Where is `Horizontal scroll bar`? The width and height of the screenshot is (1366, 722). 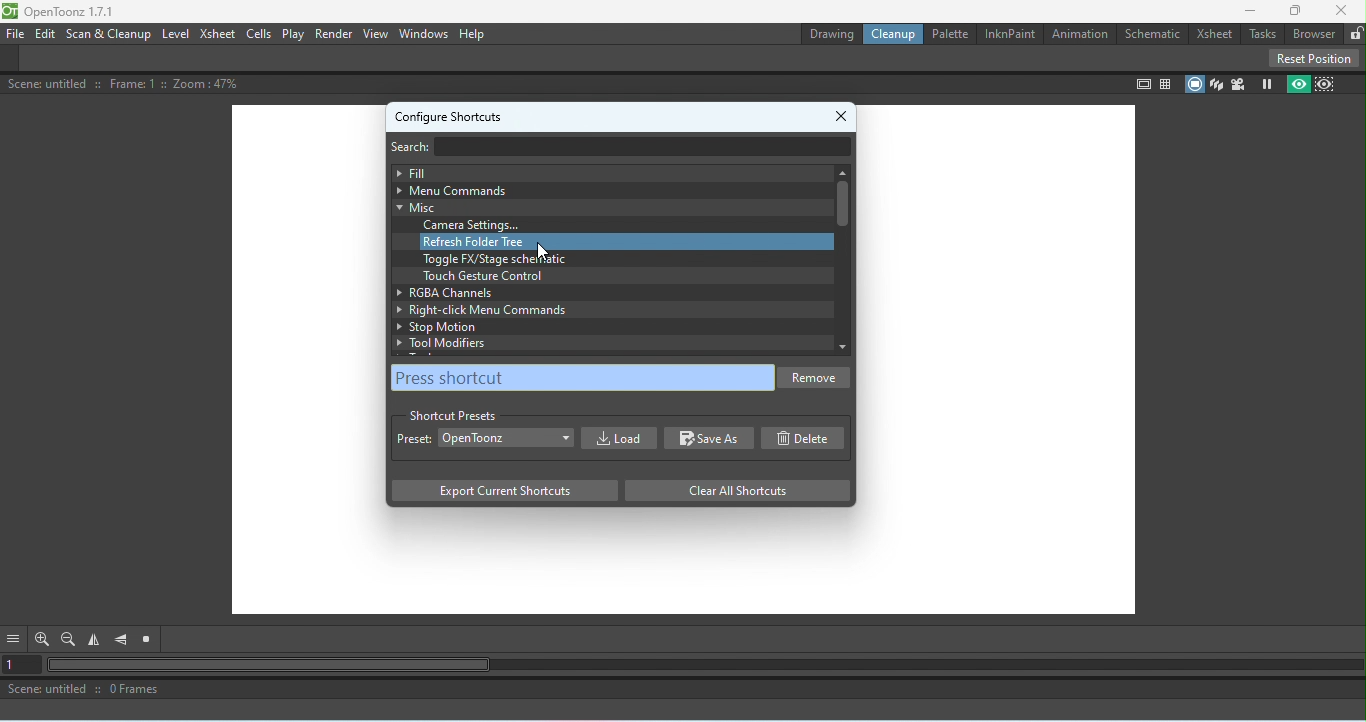 Horizontal scroll bar is located at coordinates (705, 666).